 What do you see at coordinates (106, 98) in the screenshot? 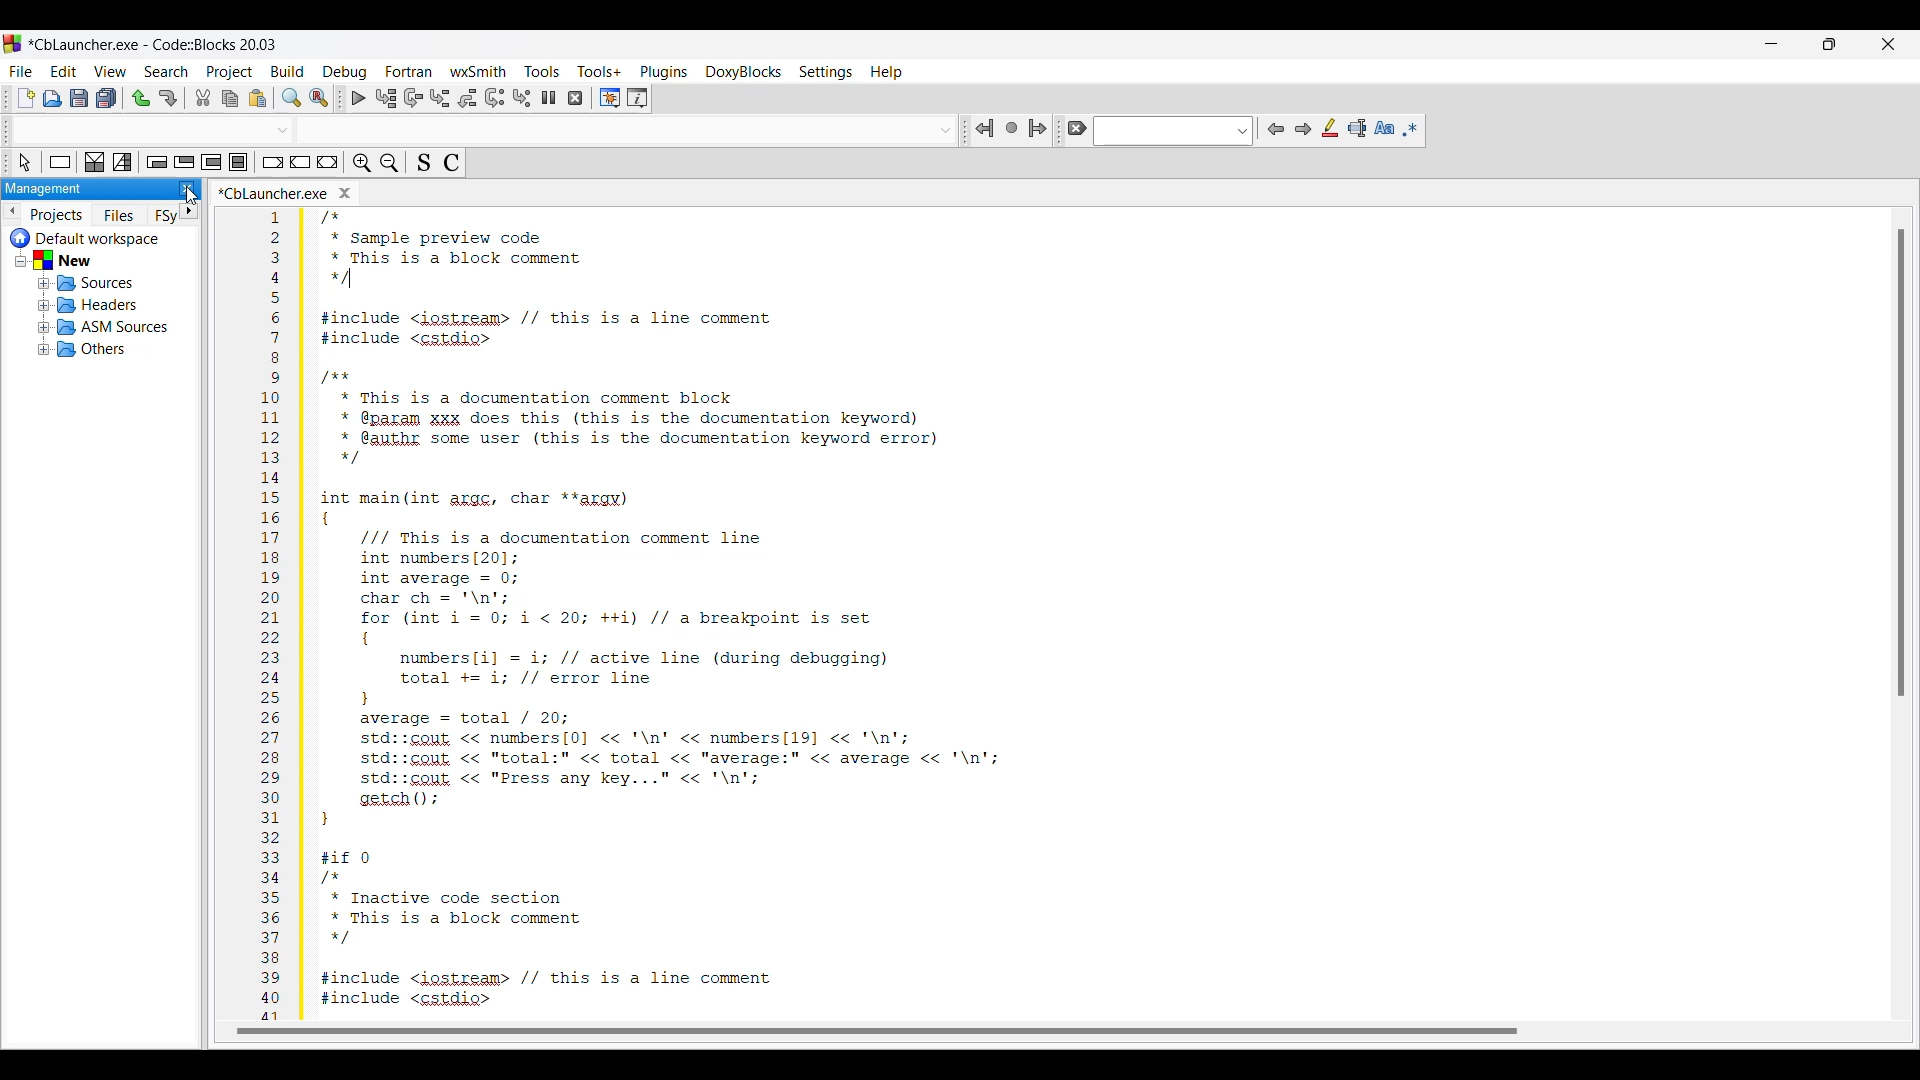
I see `Save everything` at bounding box center [106, 98].